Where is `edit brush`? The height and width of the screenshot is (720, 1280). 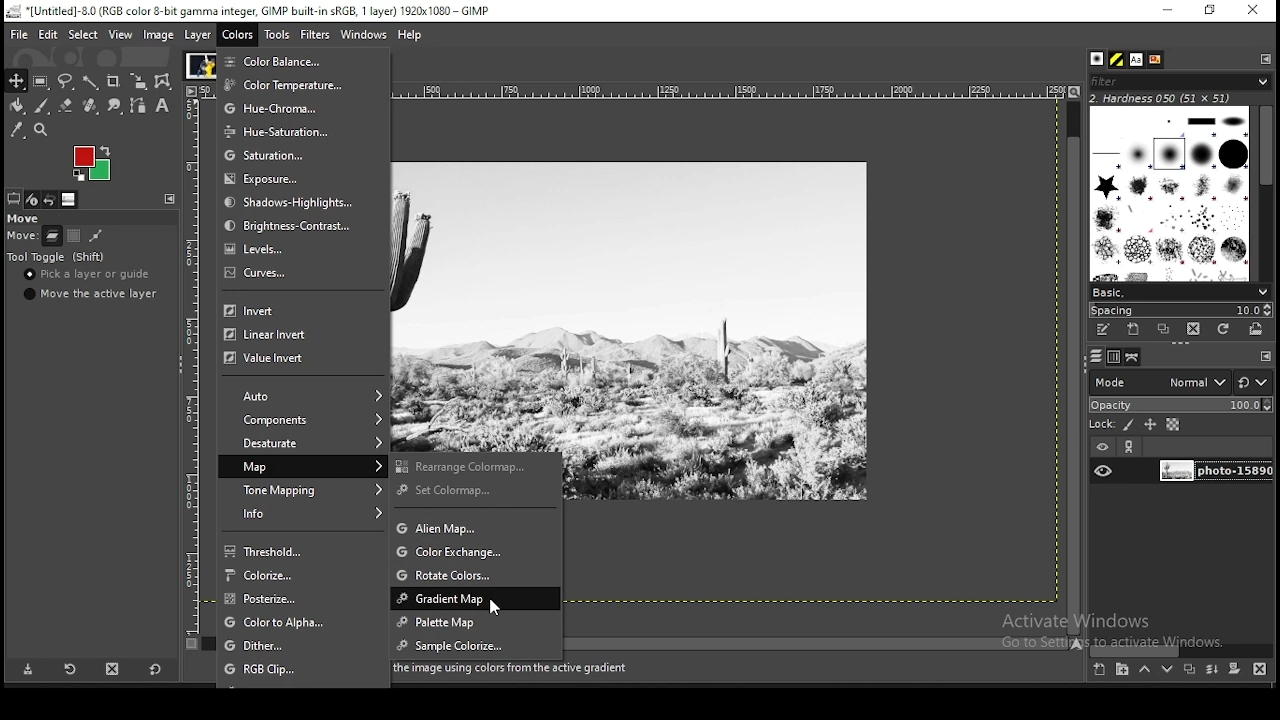
edit brush is located at coordinates (1105, 330).